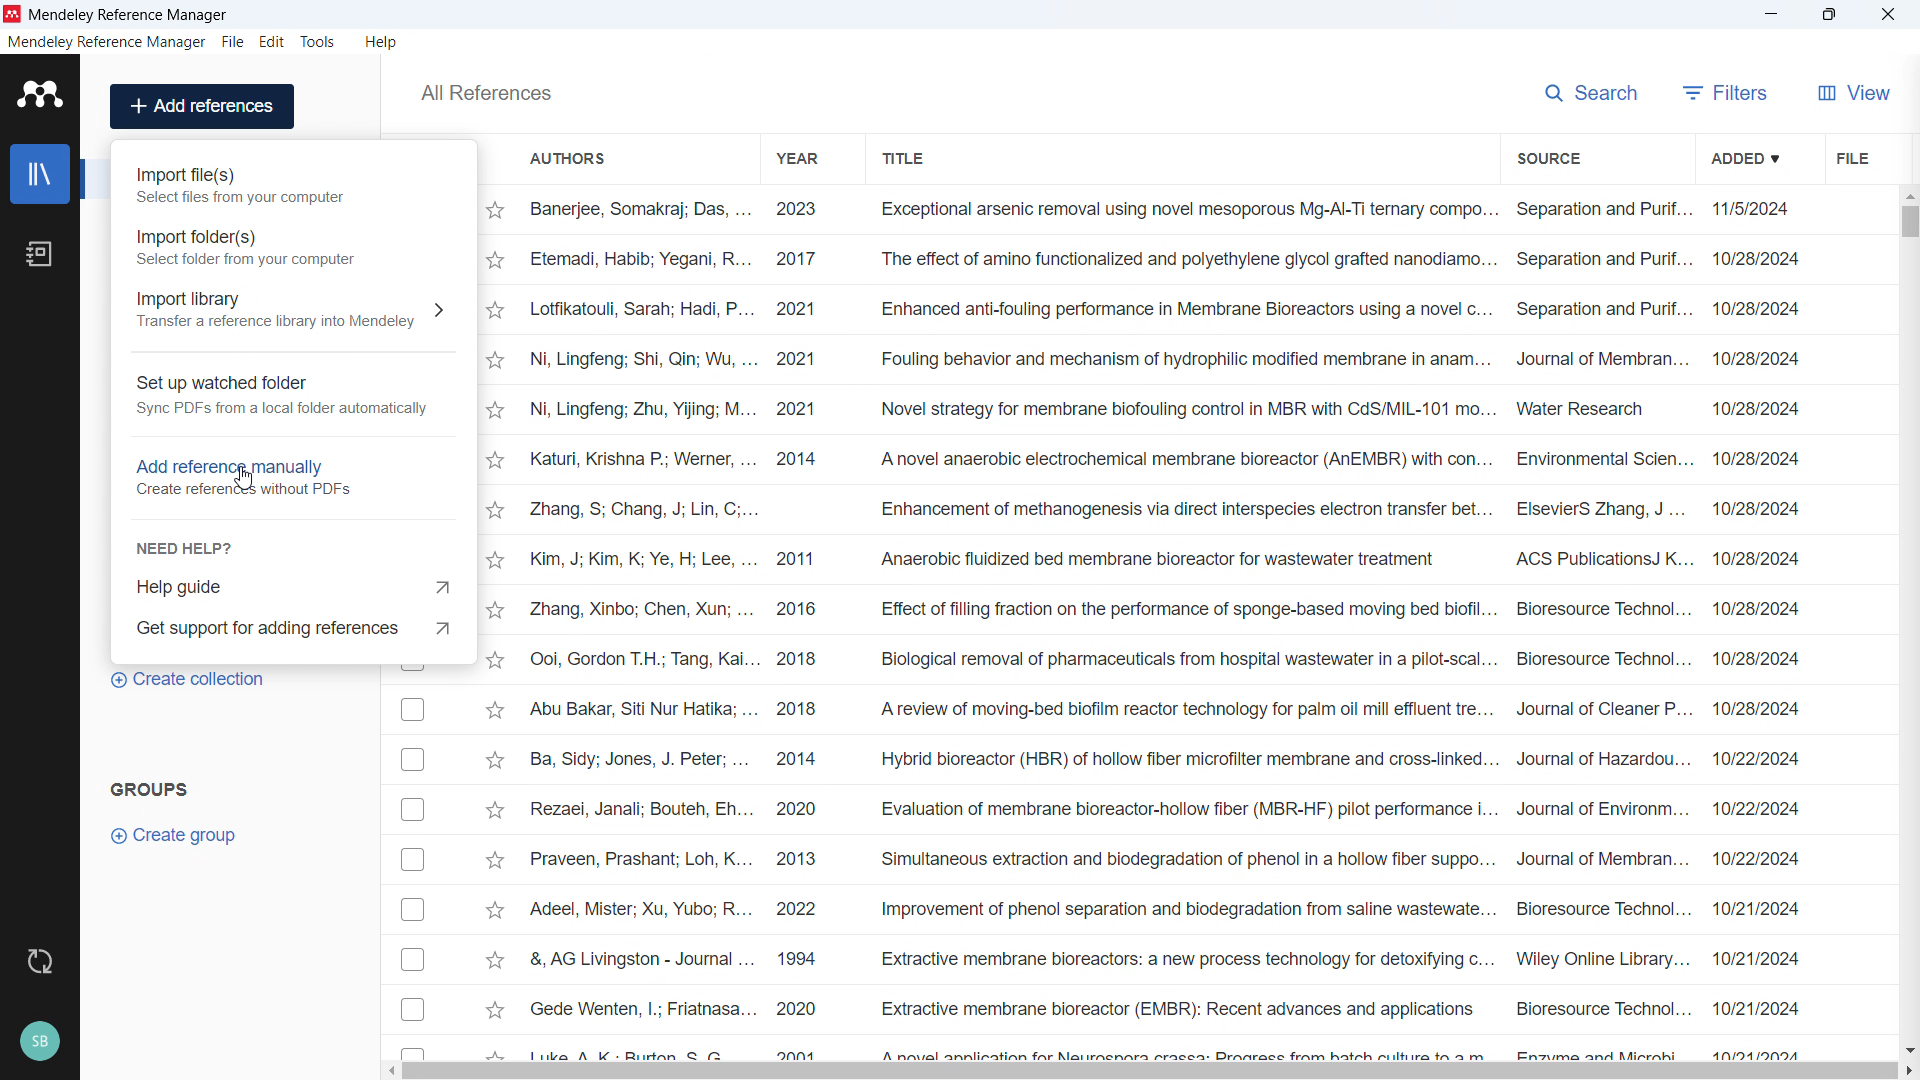 Image resolution: width=1920 pixels, height=1080 pixels. Describe the element at coordinates (1854, 92) in the screenshot. I see `View ` at that location.